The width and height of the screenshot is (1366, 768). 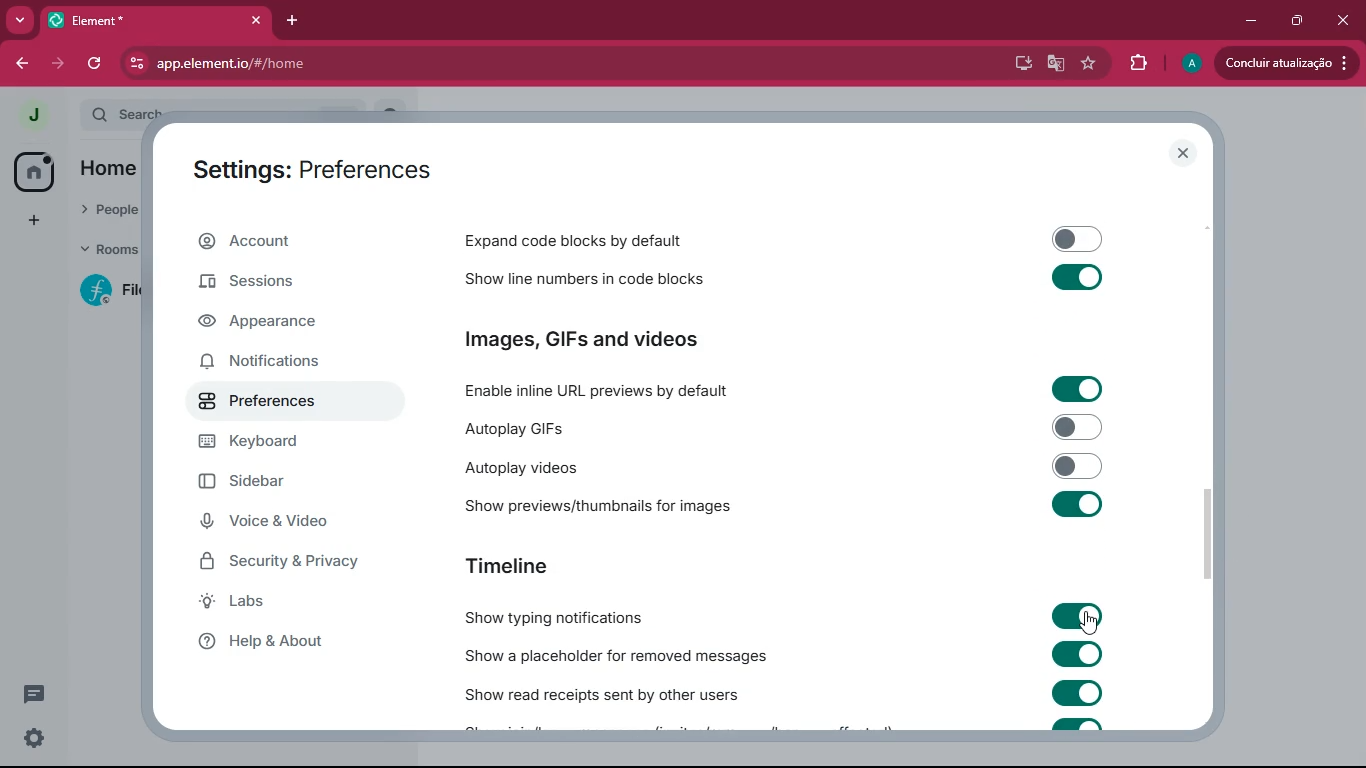 I want to click on enable inline URL previews by default, so click(x=602, y=387).